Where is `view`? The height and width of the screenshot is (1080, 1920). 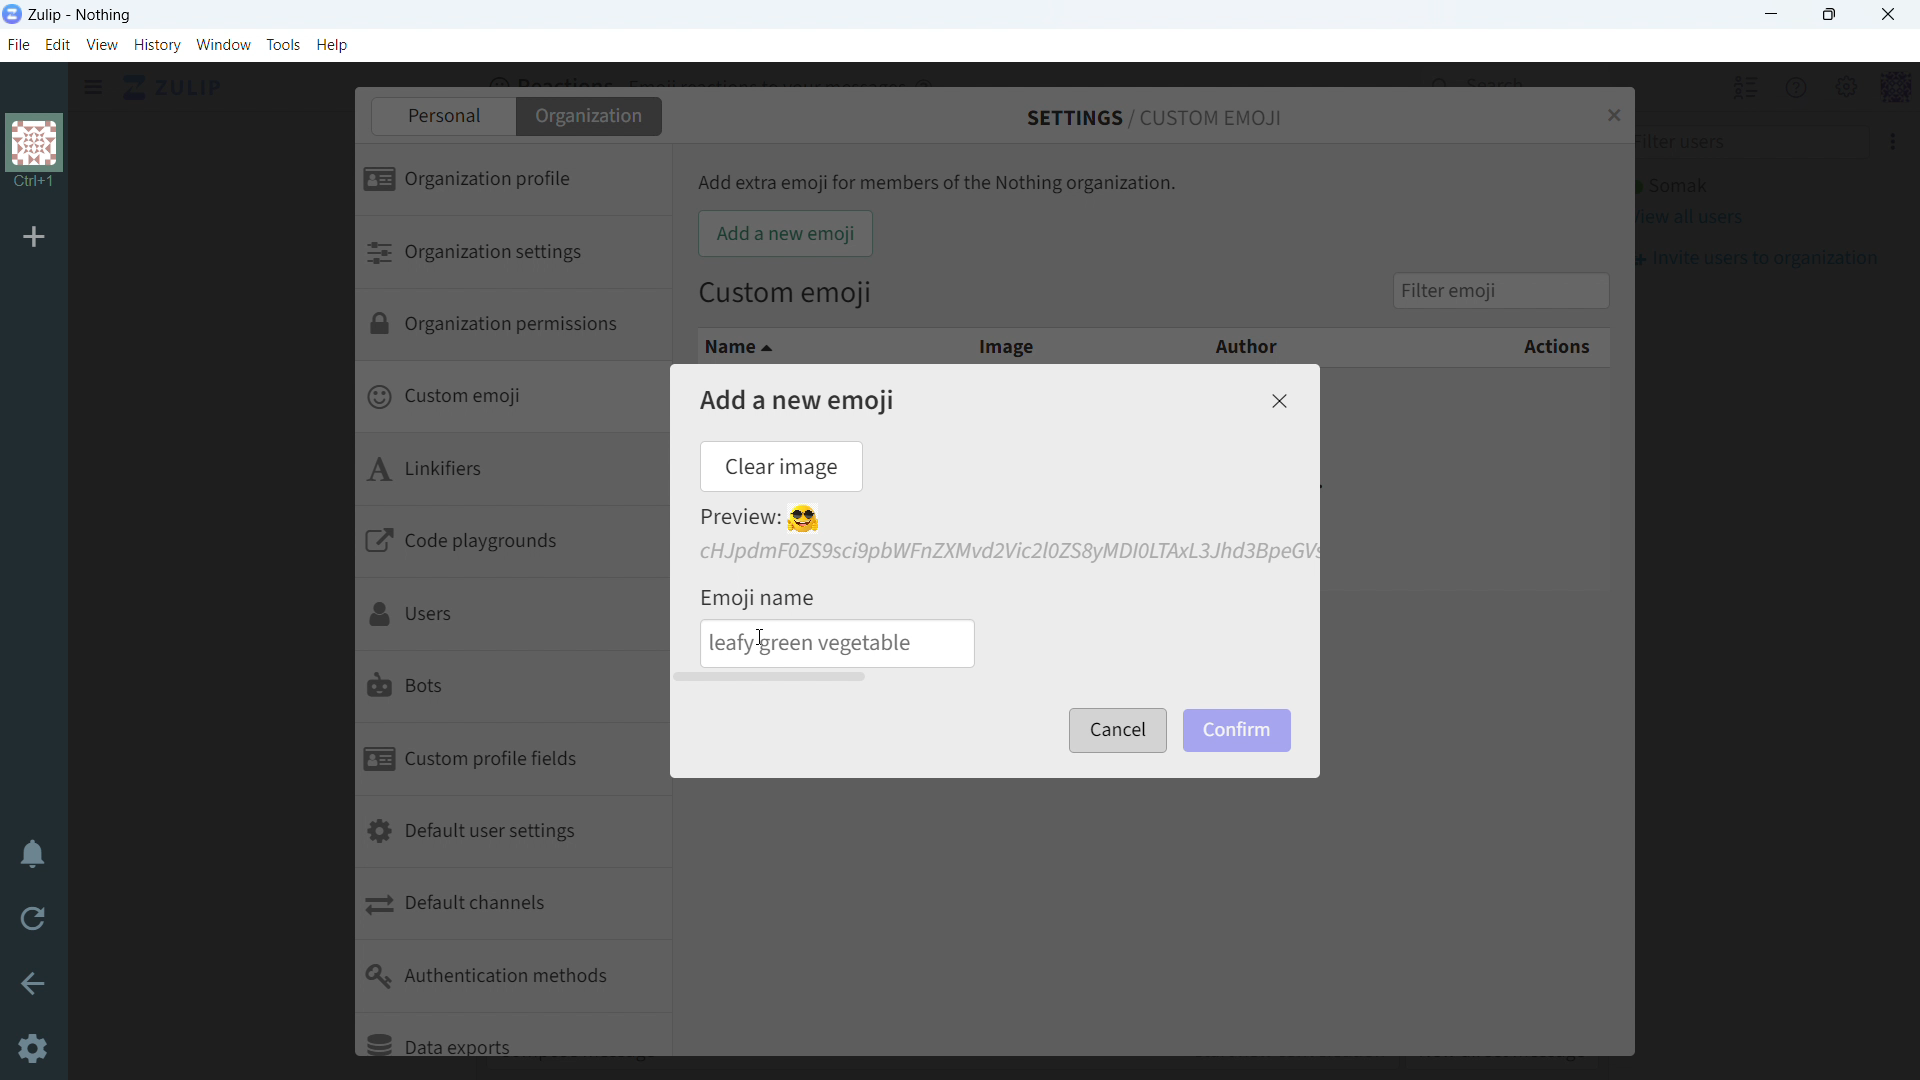
view is located at coordinates (103, 45).